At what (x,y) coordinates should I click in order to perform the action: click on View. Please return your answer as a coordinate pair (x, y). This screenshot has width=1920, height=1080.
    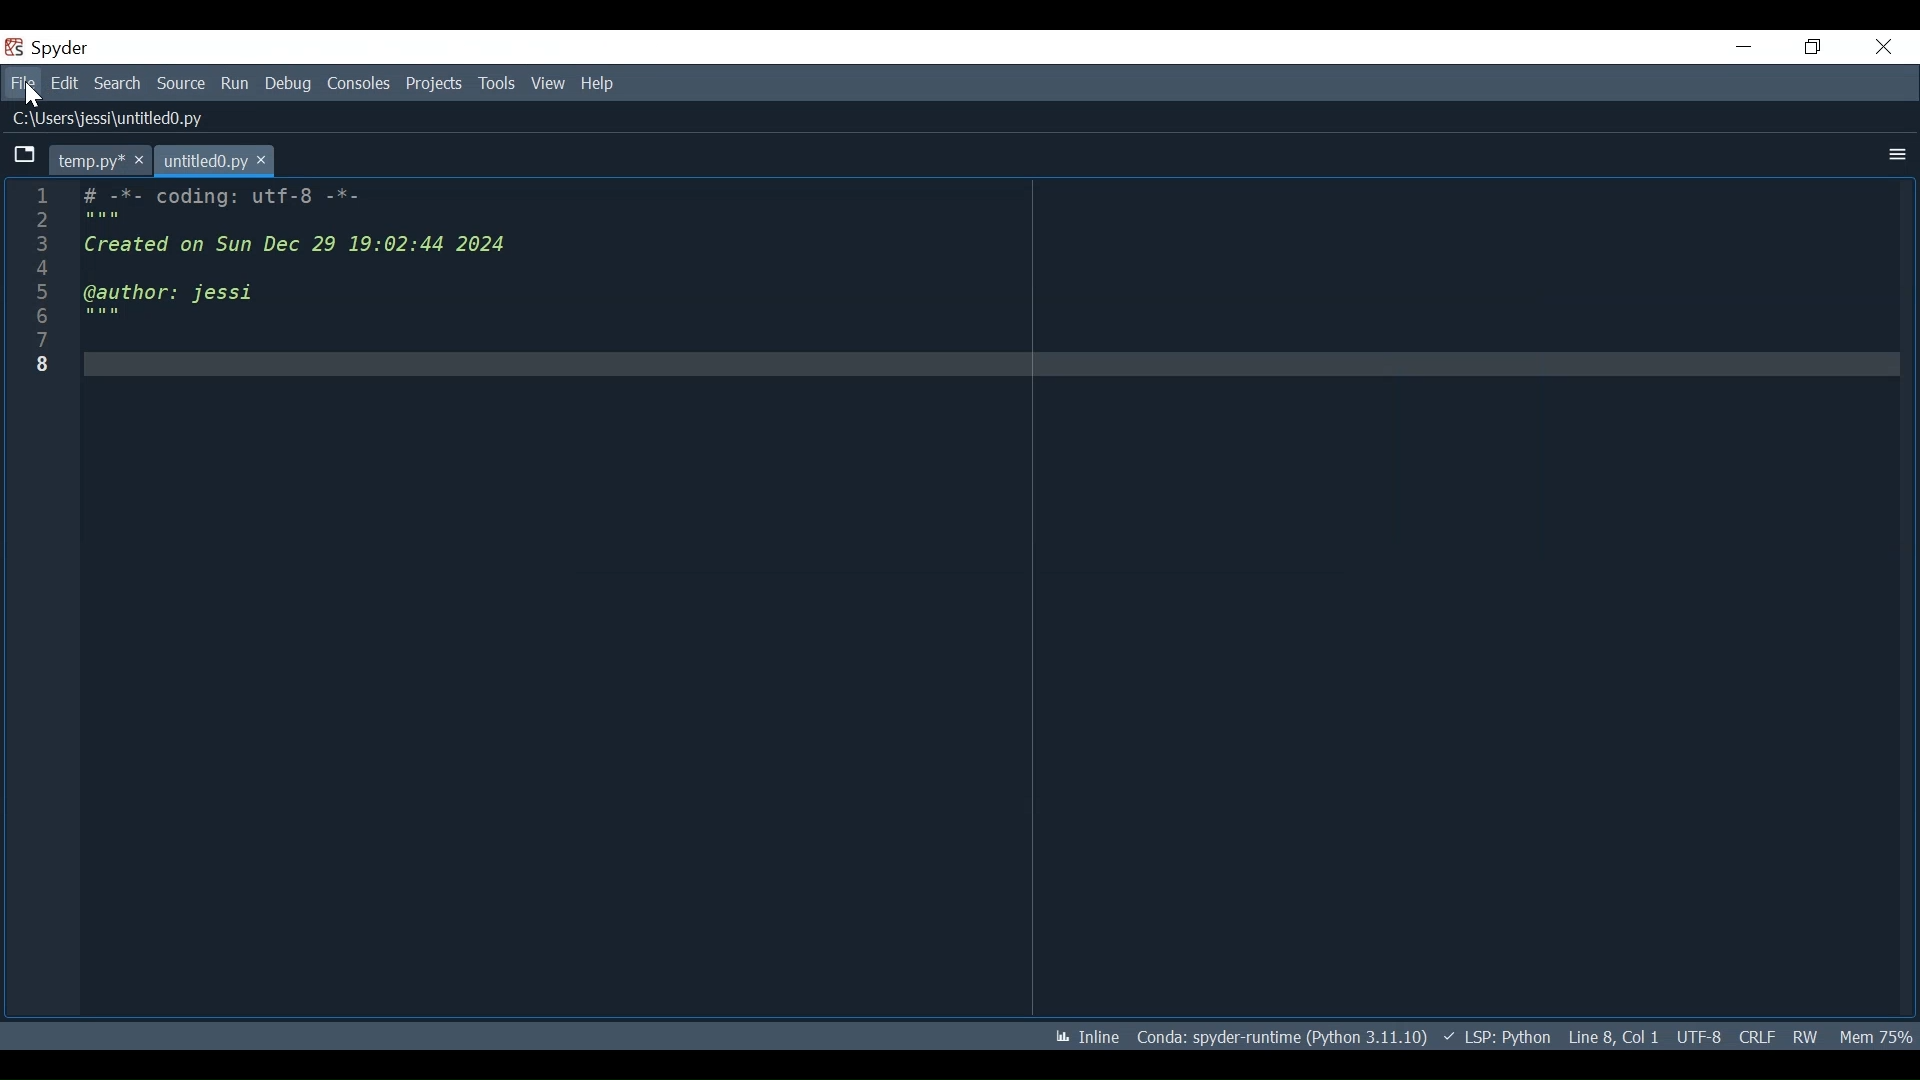
    Looking at the image, I should click on (549, 84).